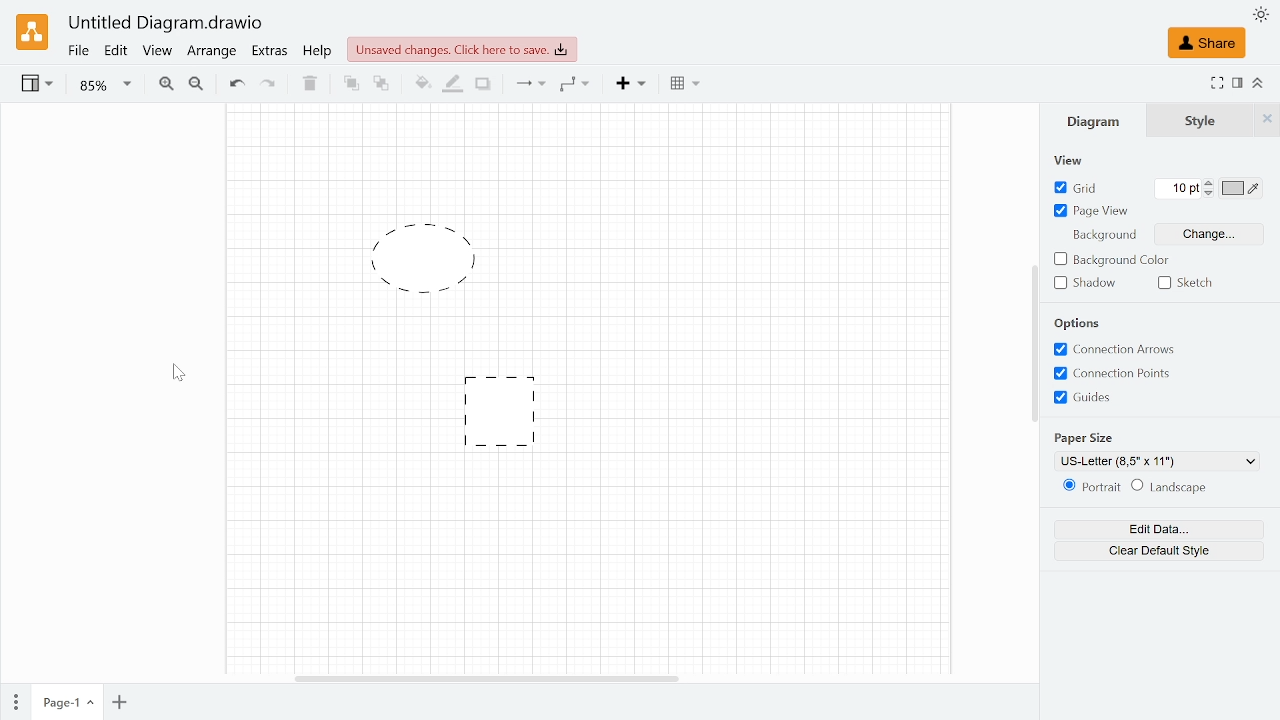  Describe the element at coordinates (483, 85) in the screenshot. I see `Shadow` at that location.